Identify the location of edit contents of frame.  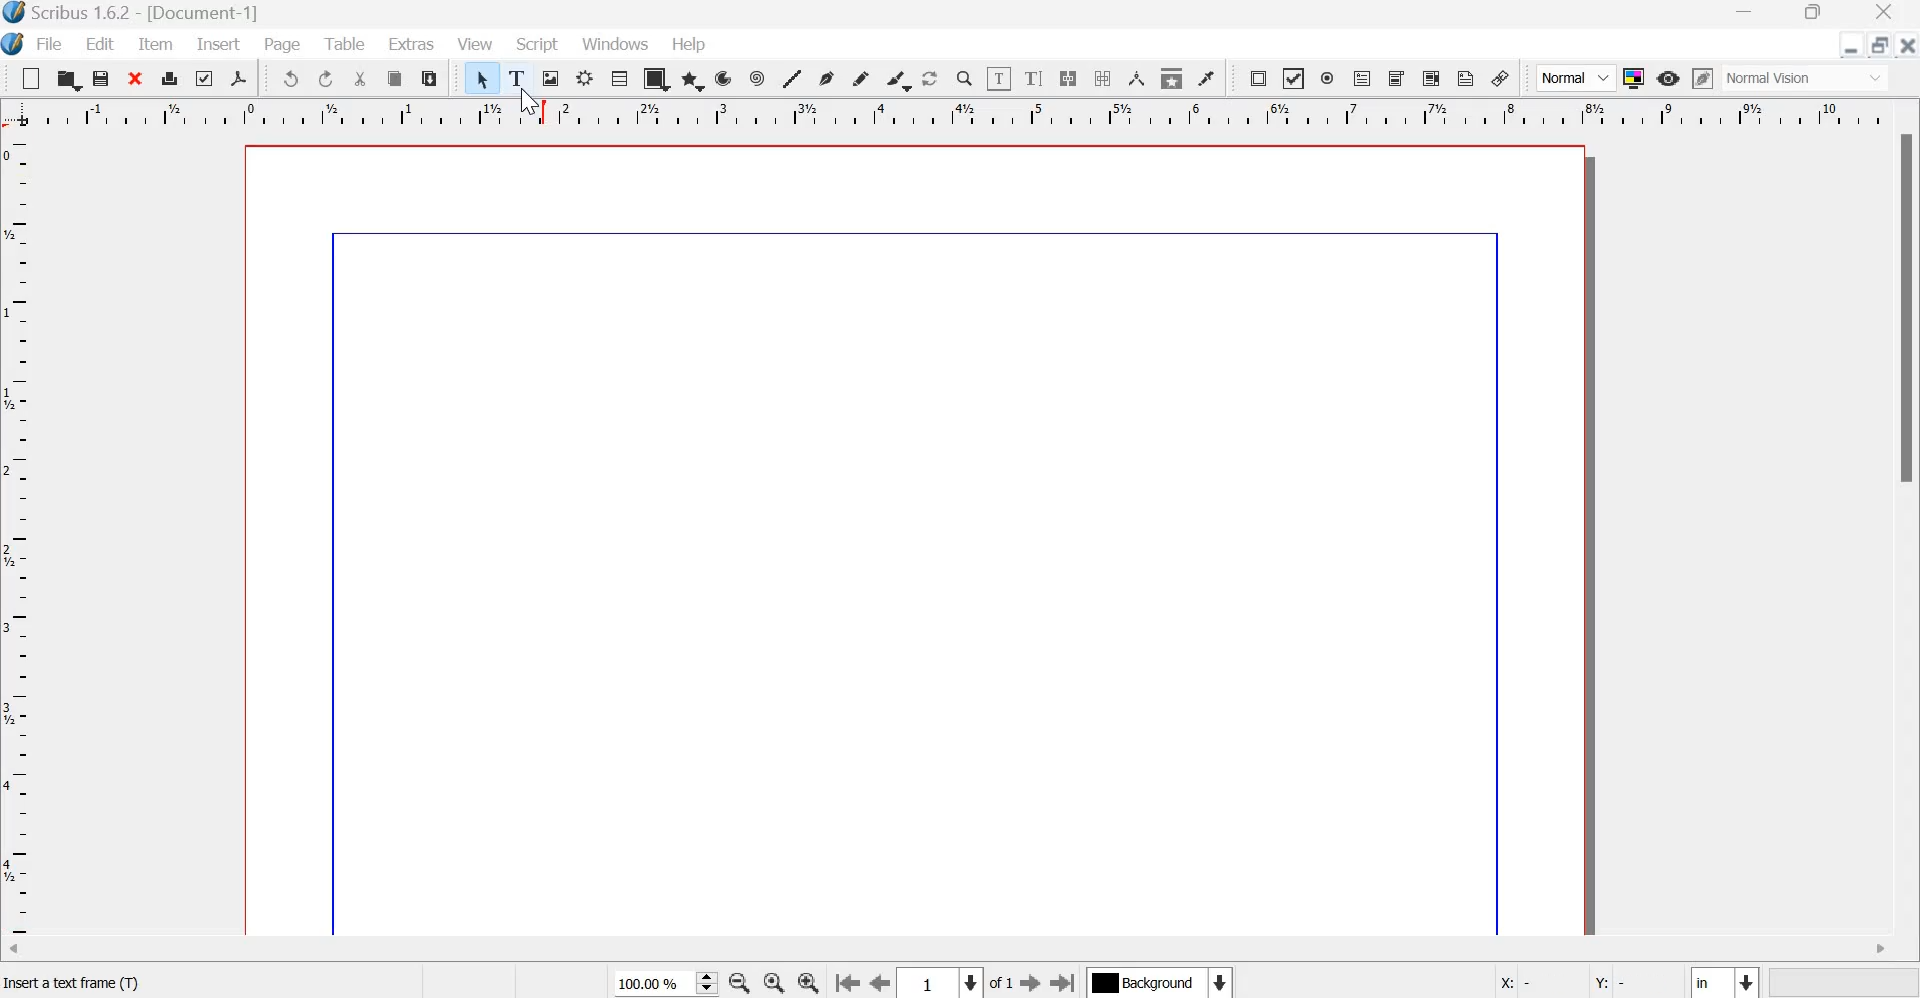
(998, 77).